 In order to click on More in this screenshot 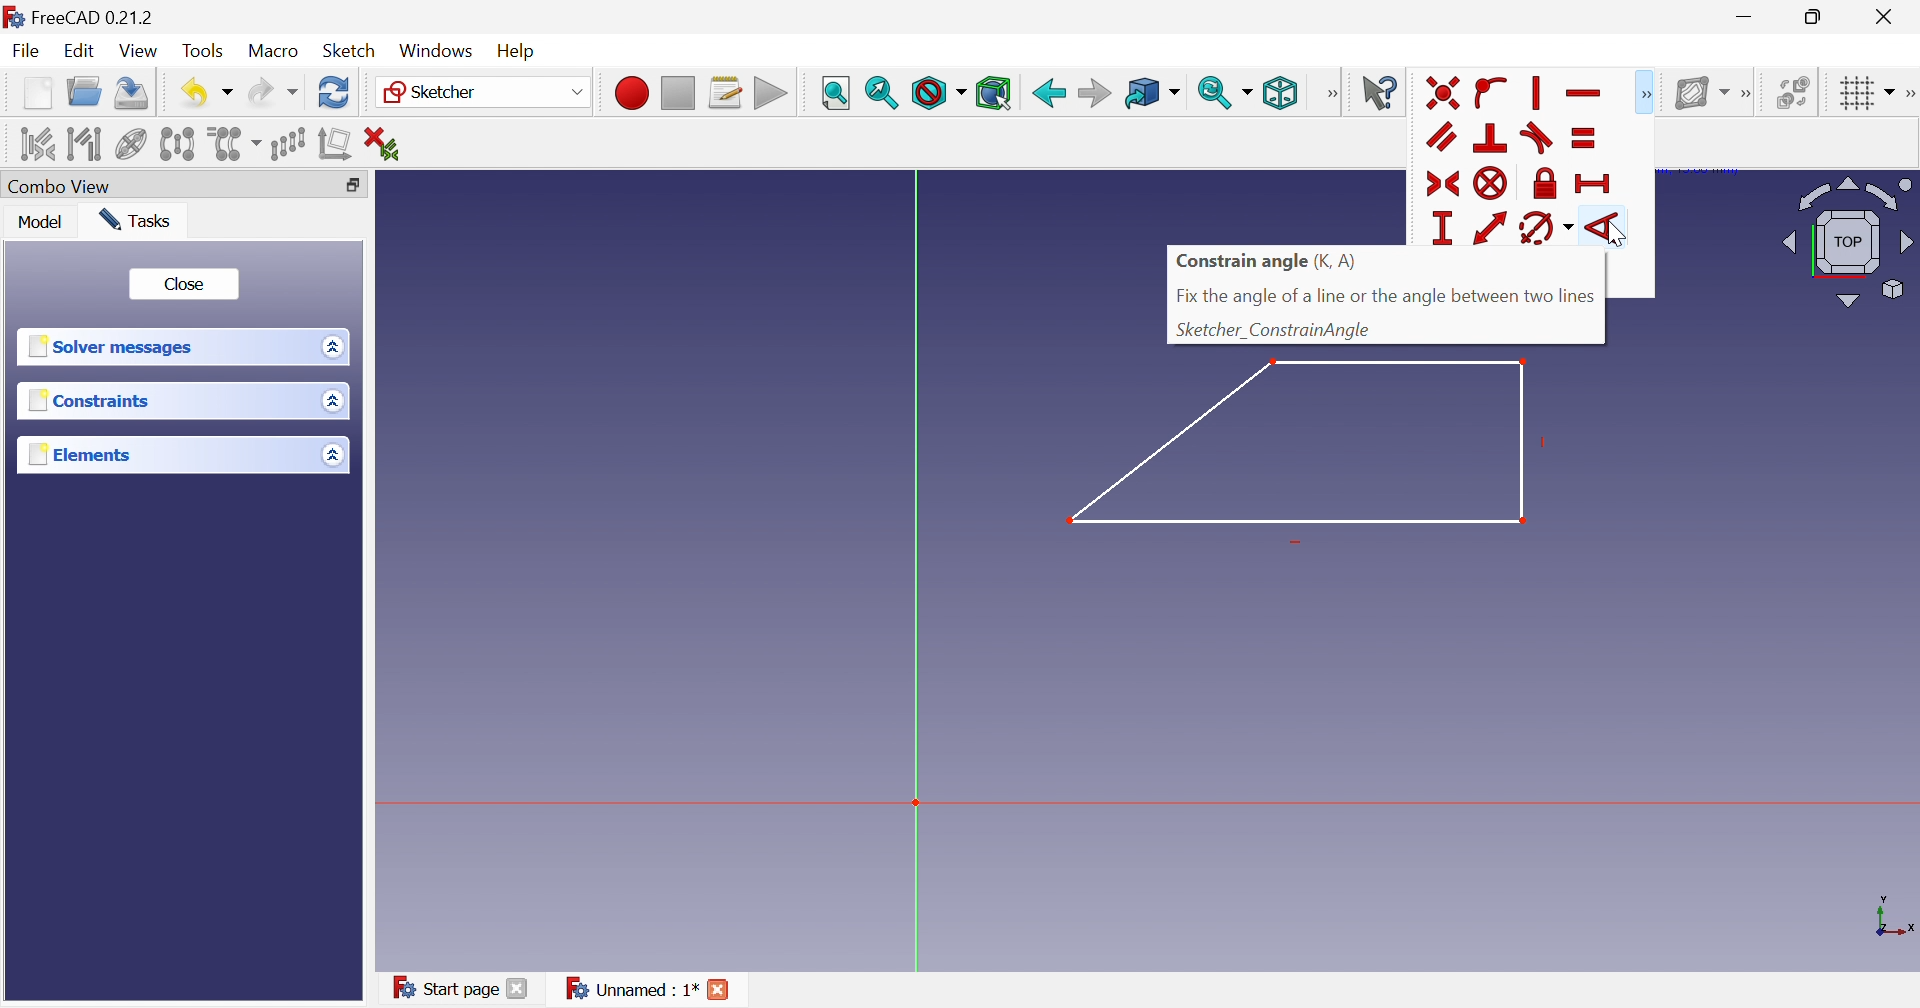, I will do `click(1648, 92)`.